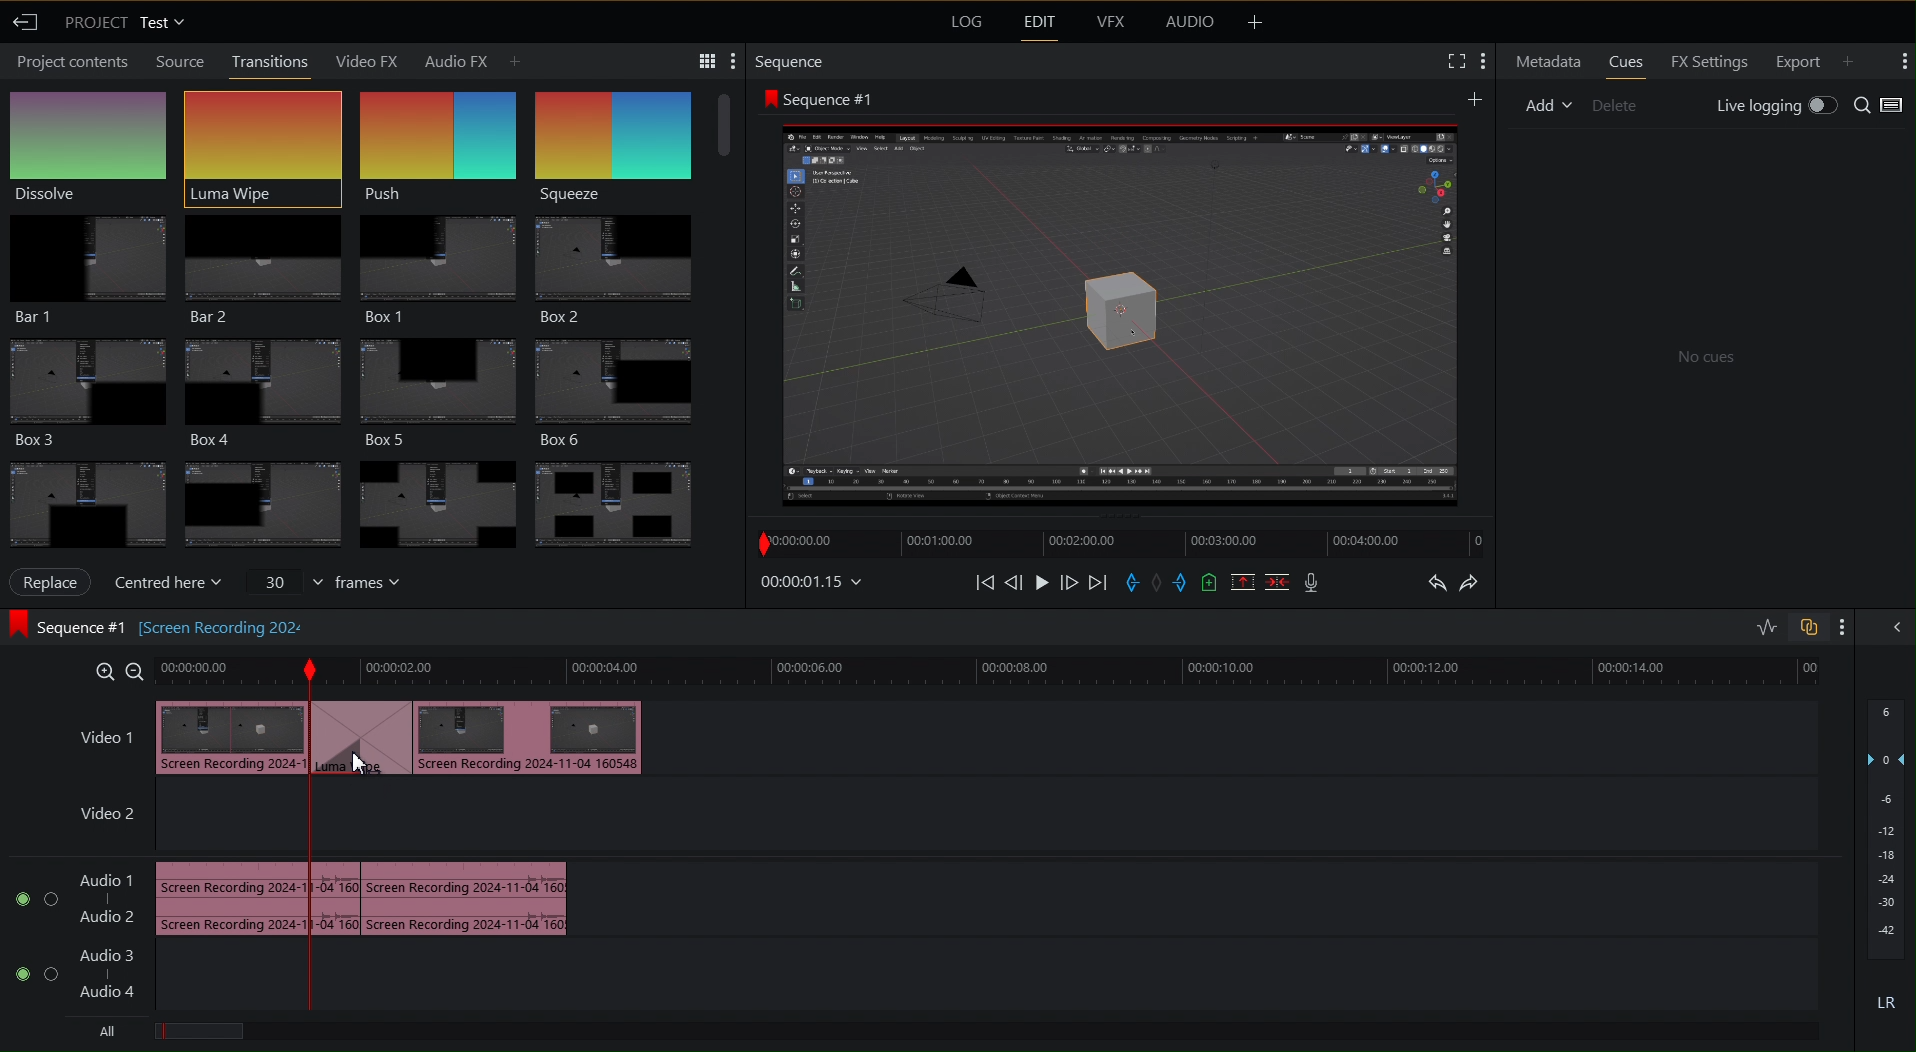 The height and width of the screenshot is (1052, 1916). I want to click on Remove Marker, so click(1159, 583).